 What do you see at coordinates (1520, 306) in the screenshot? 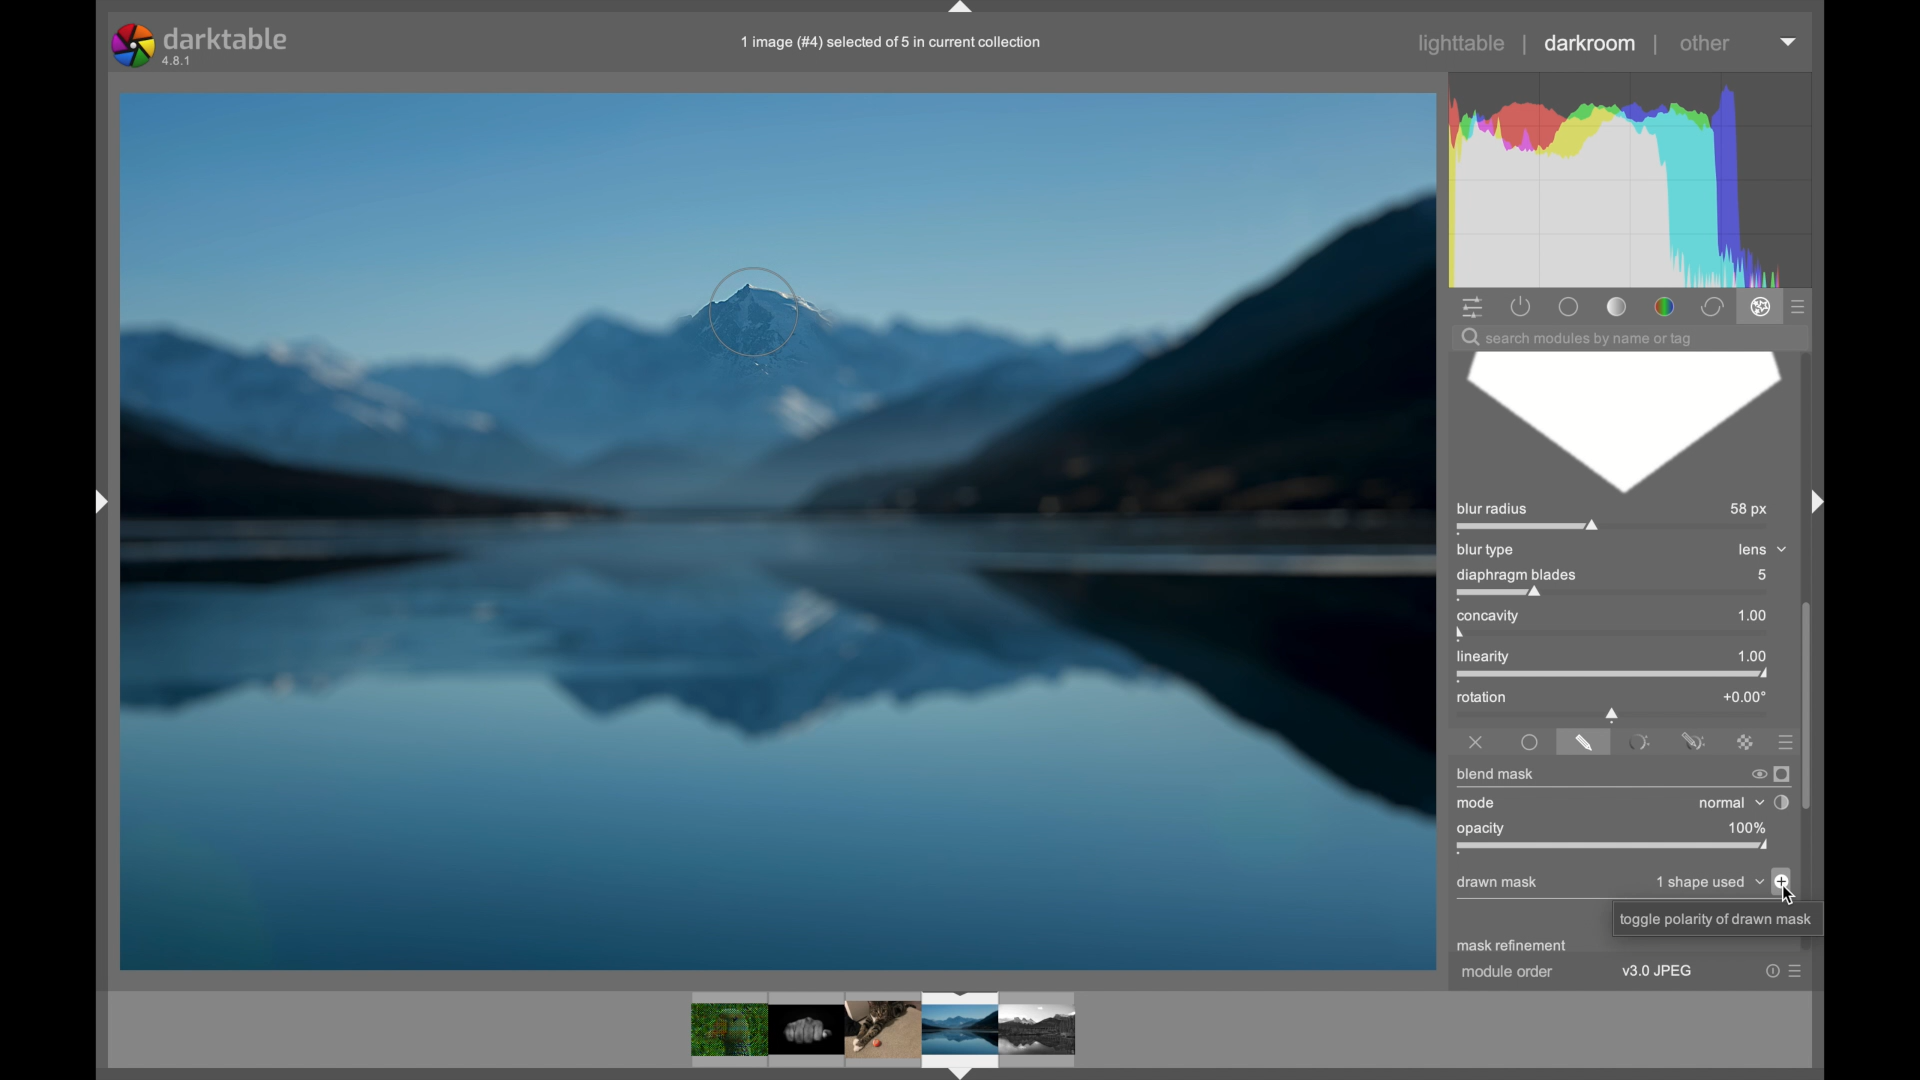
I see `show active modules only` at bounding box center [1520, 306].